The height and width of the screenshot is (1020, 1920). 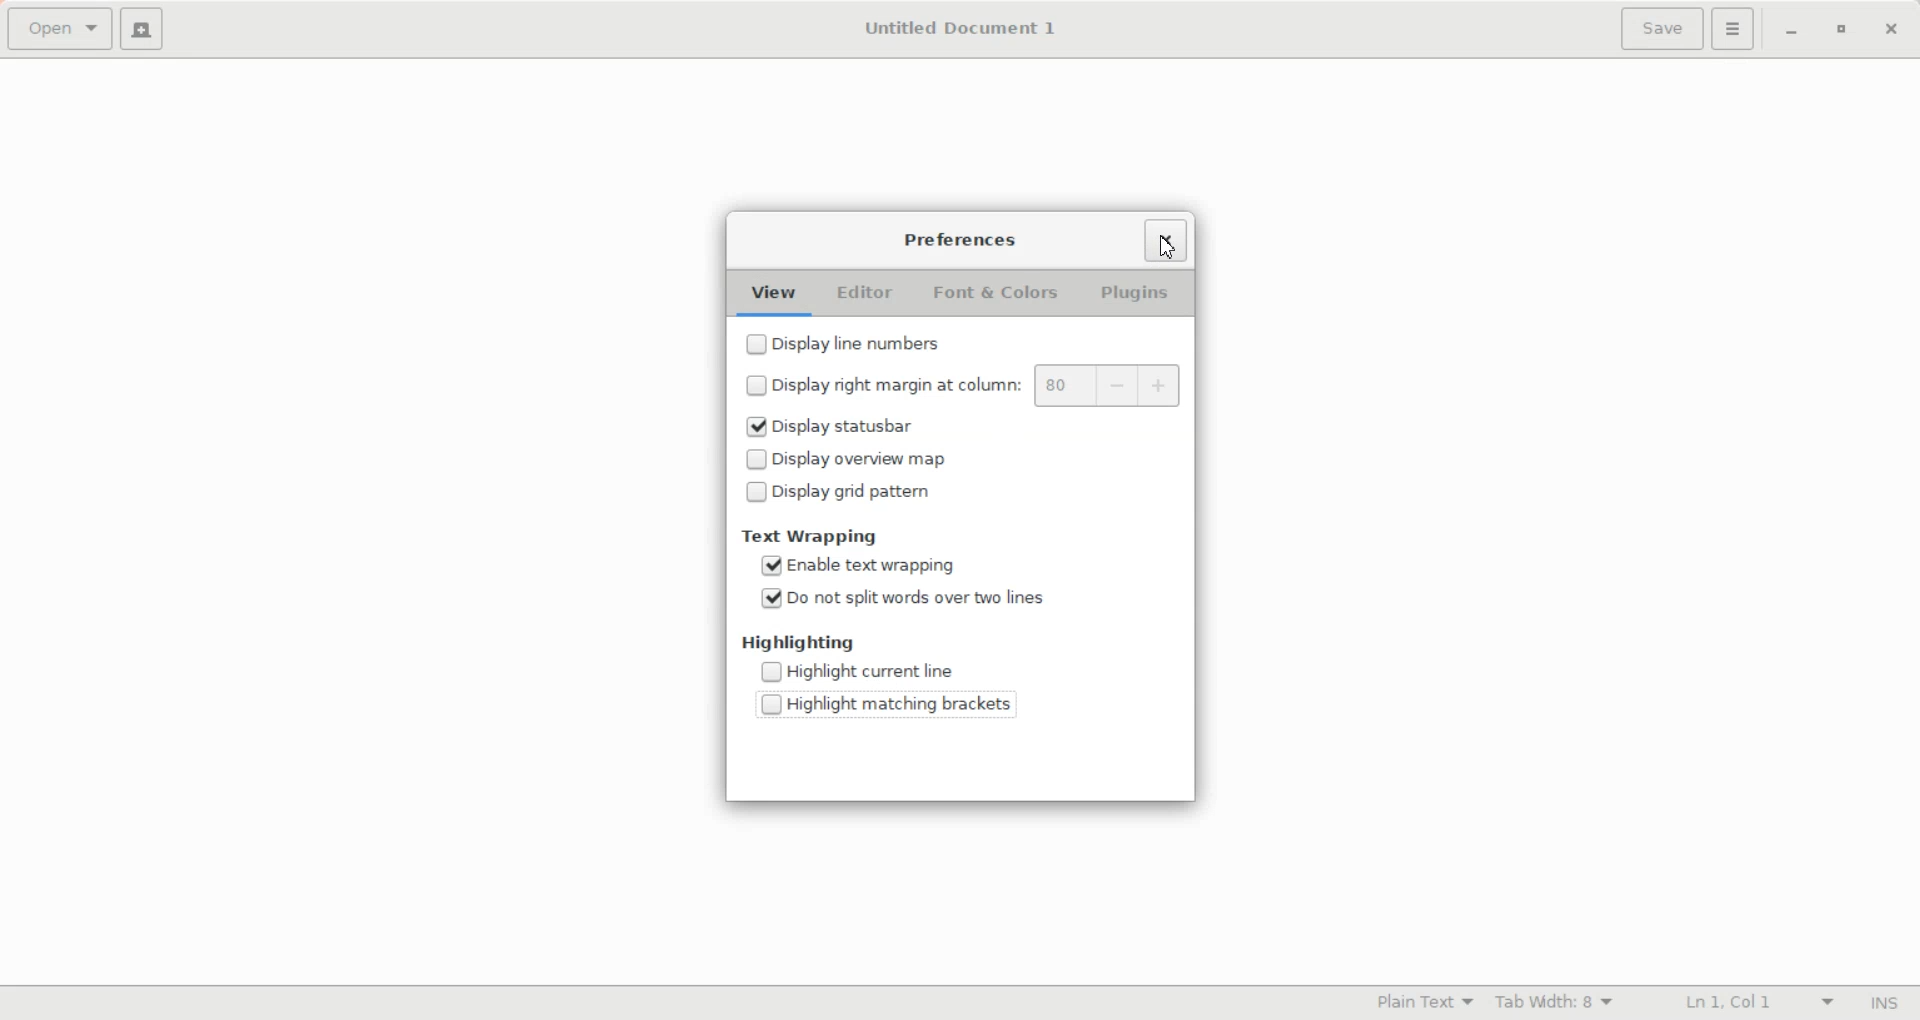 I want to click on Increase, so click(x=1162, y=387).